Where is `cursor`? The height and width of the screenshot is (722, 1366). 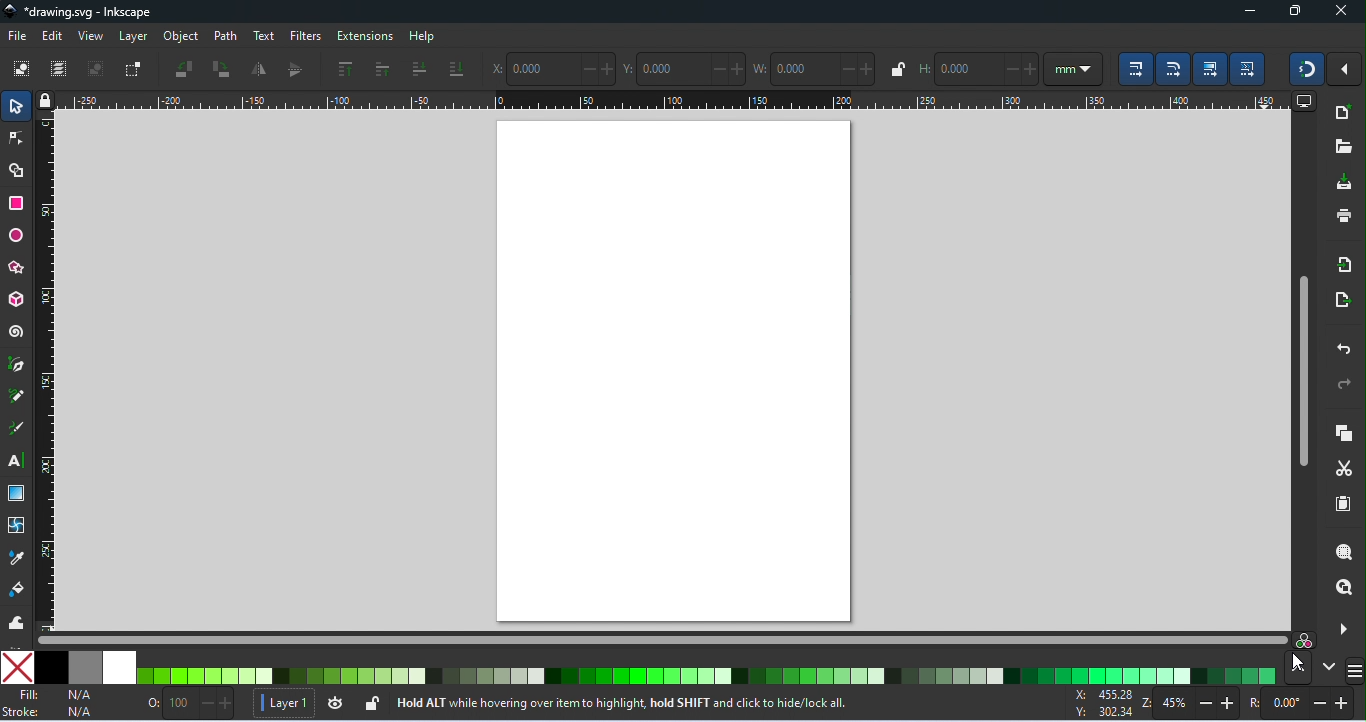 cursor is located at coordinates (1299, 663).